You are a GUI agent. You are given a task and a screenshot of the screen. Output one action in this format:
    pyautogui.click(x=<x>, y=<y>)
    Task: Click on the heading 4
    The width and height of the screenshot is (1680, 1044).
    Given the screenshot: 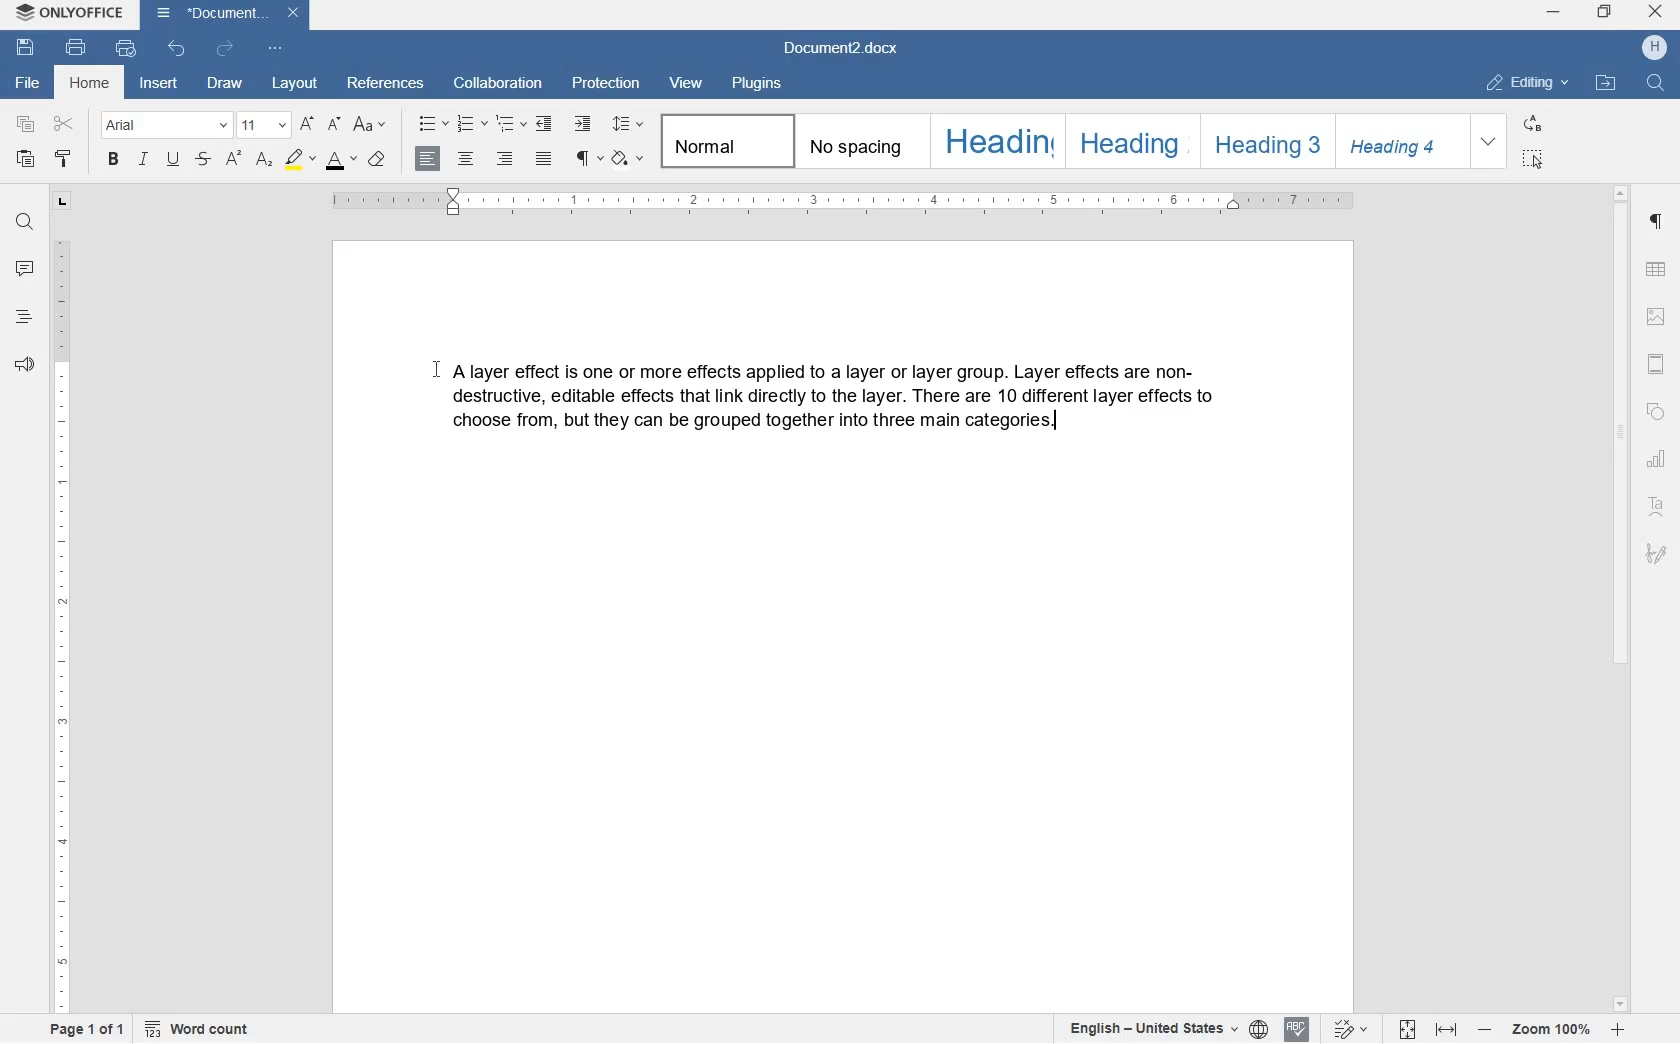 What is the action you would take?
    pyautogui.click(x=1402, y=142)
    